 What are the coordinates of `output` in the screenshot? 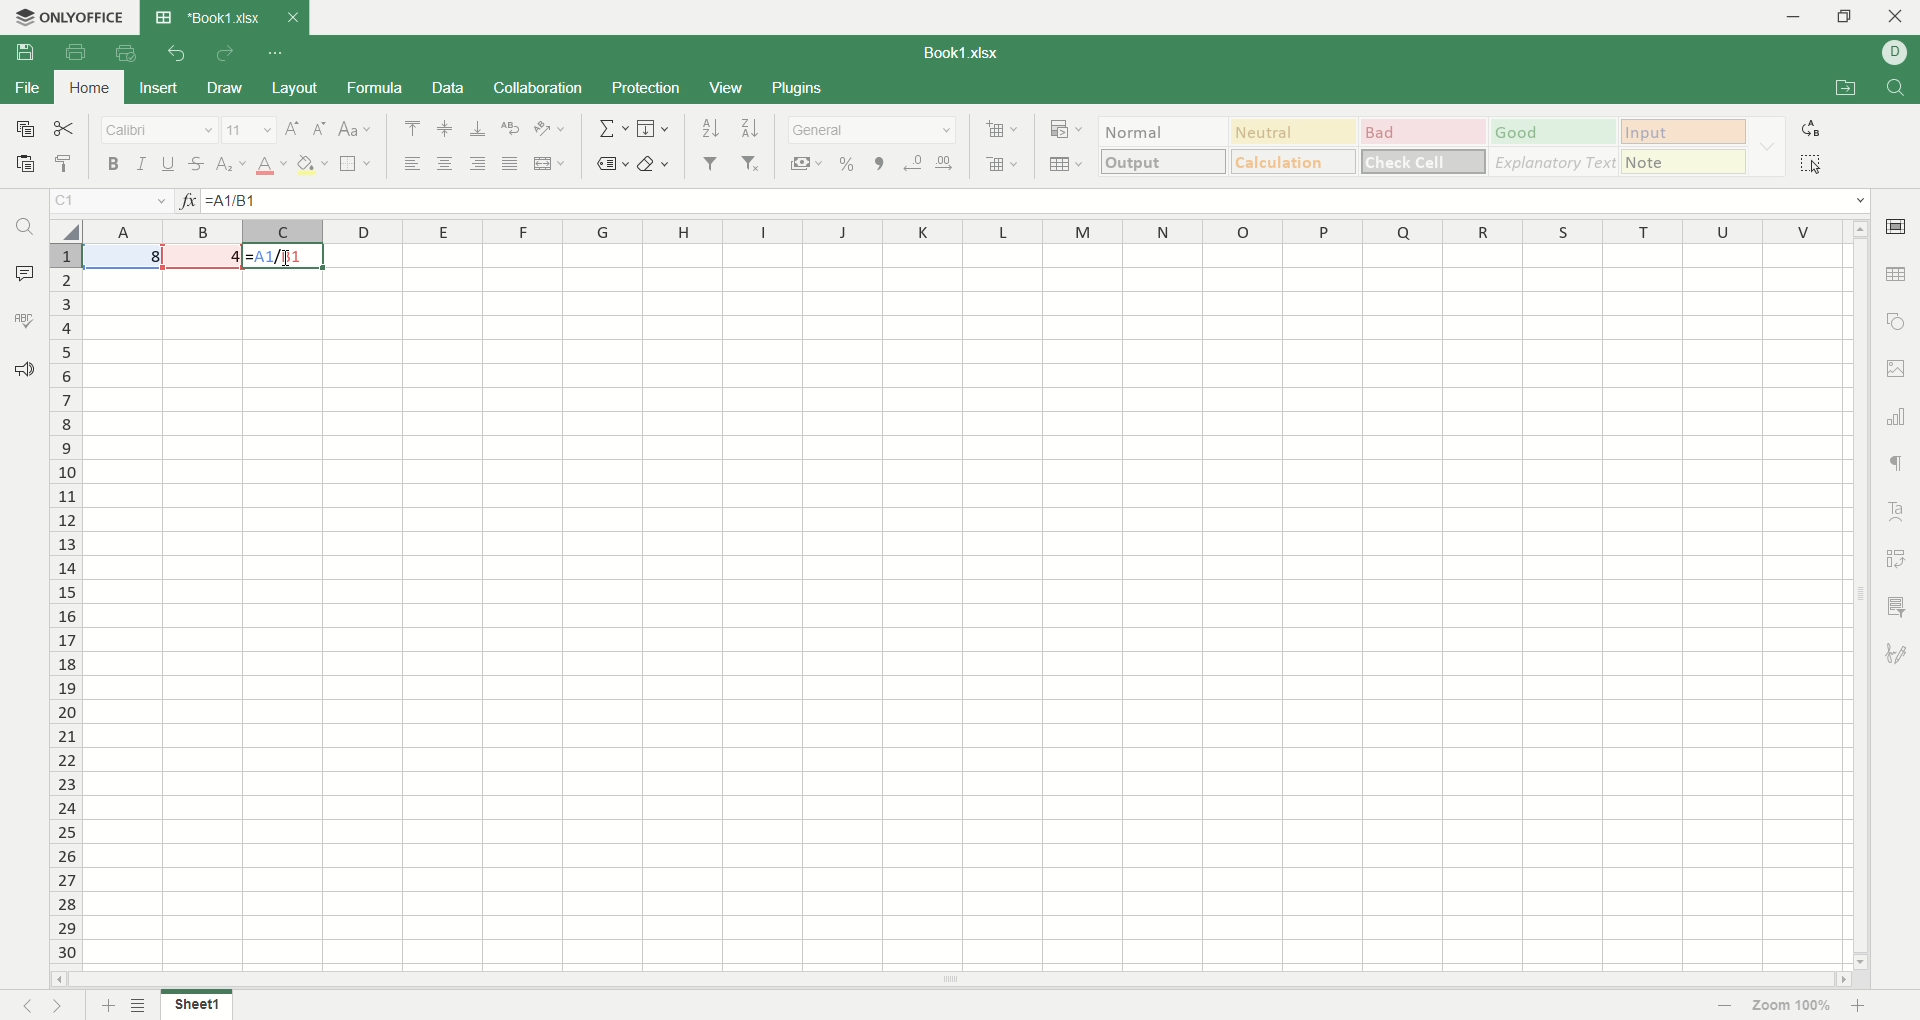 It's located at (1164, 162).